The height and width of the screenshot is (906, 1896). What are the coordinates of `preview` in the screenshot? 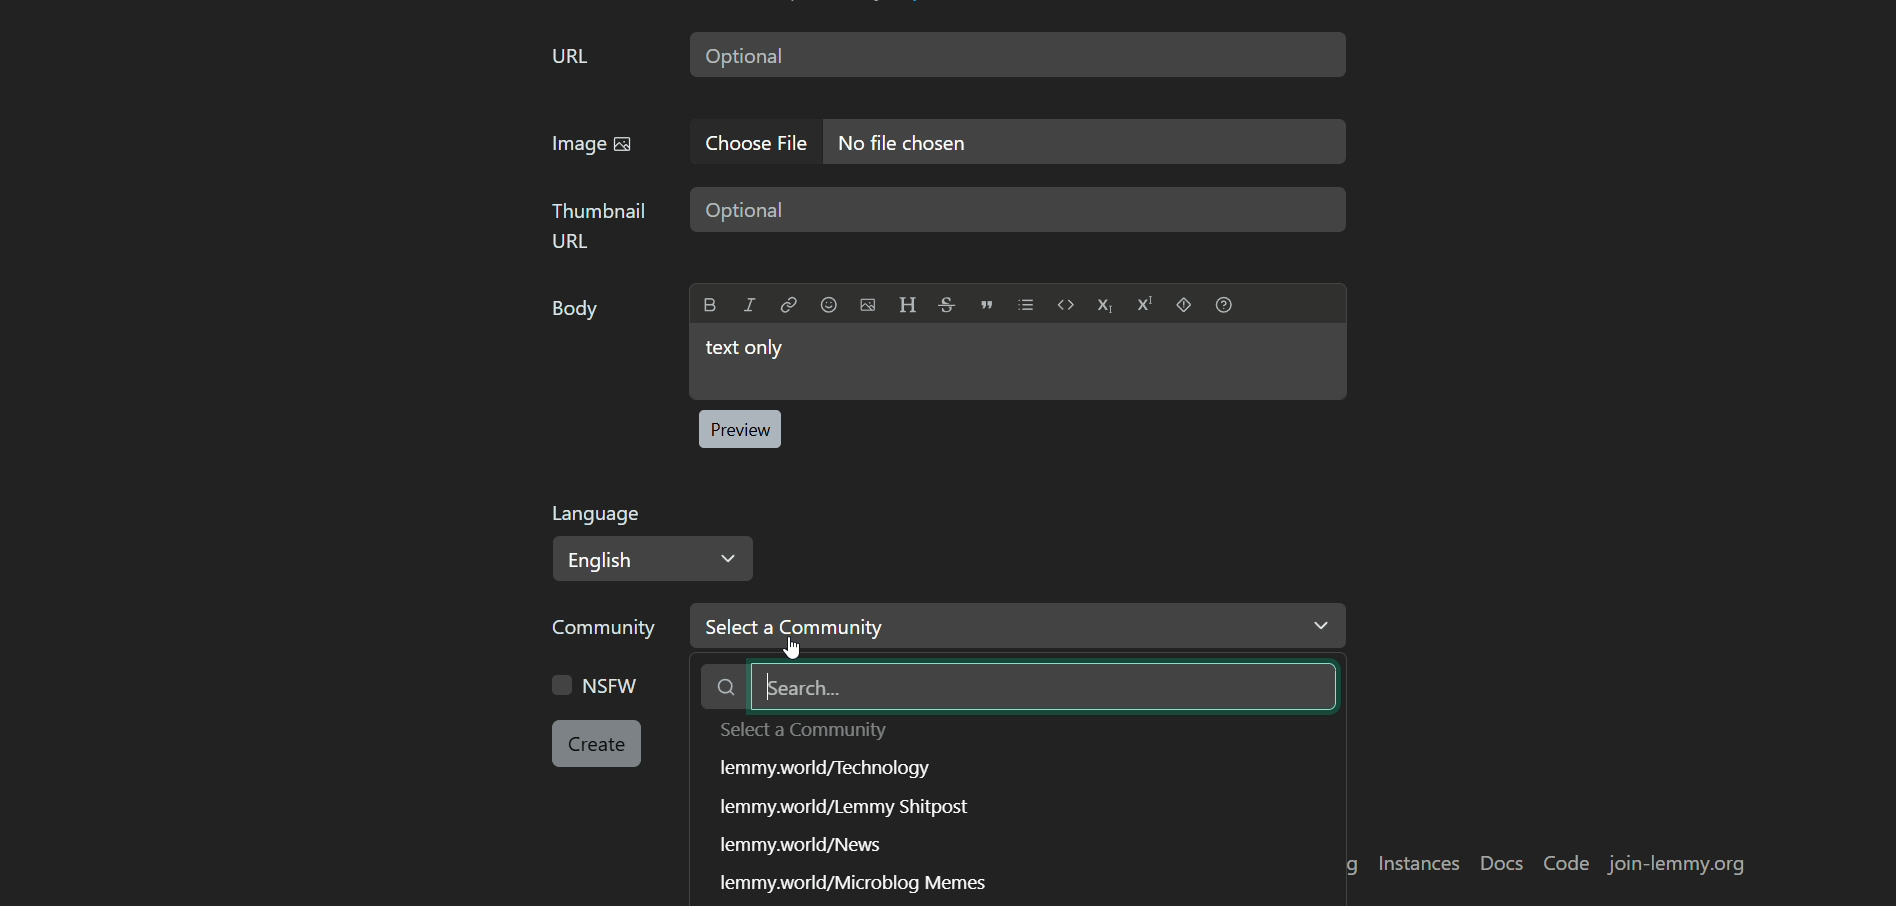 It's located at (739, 429).